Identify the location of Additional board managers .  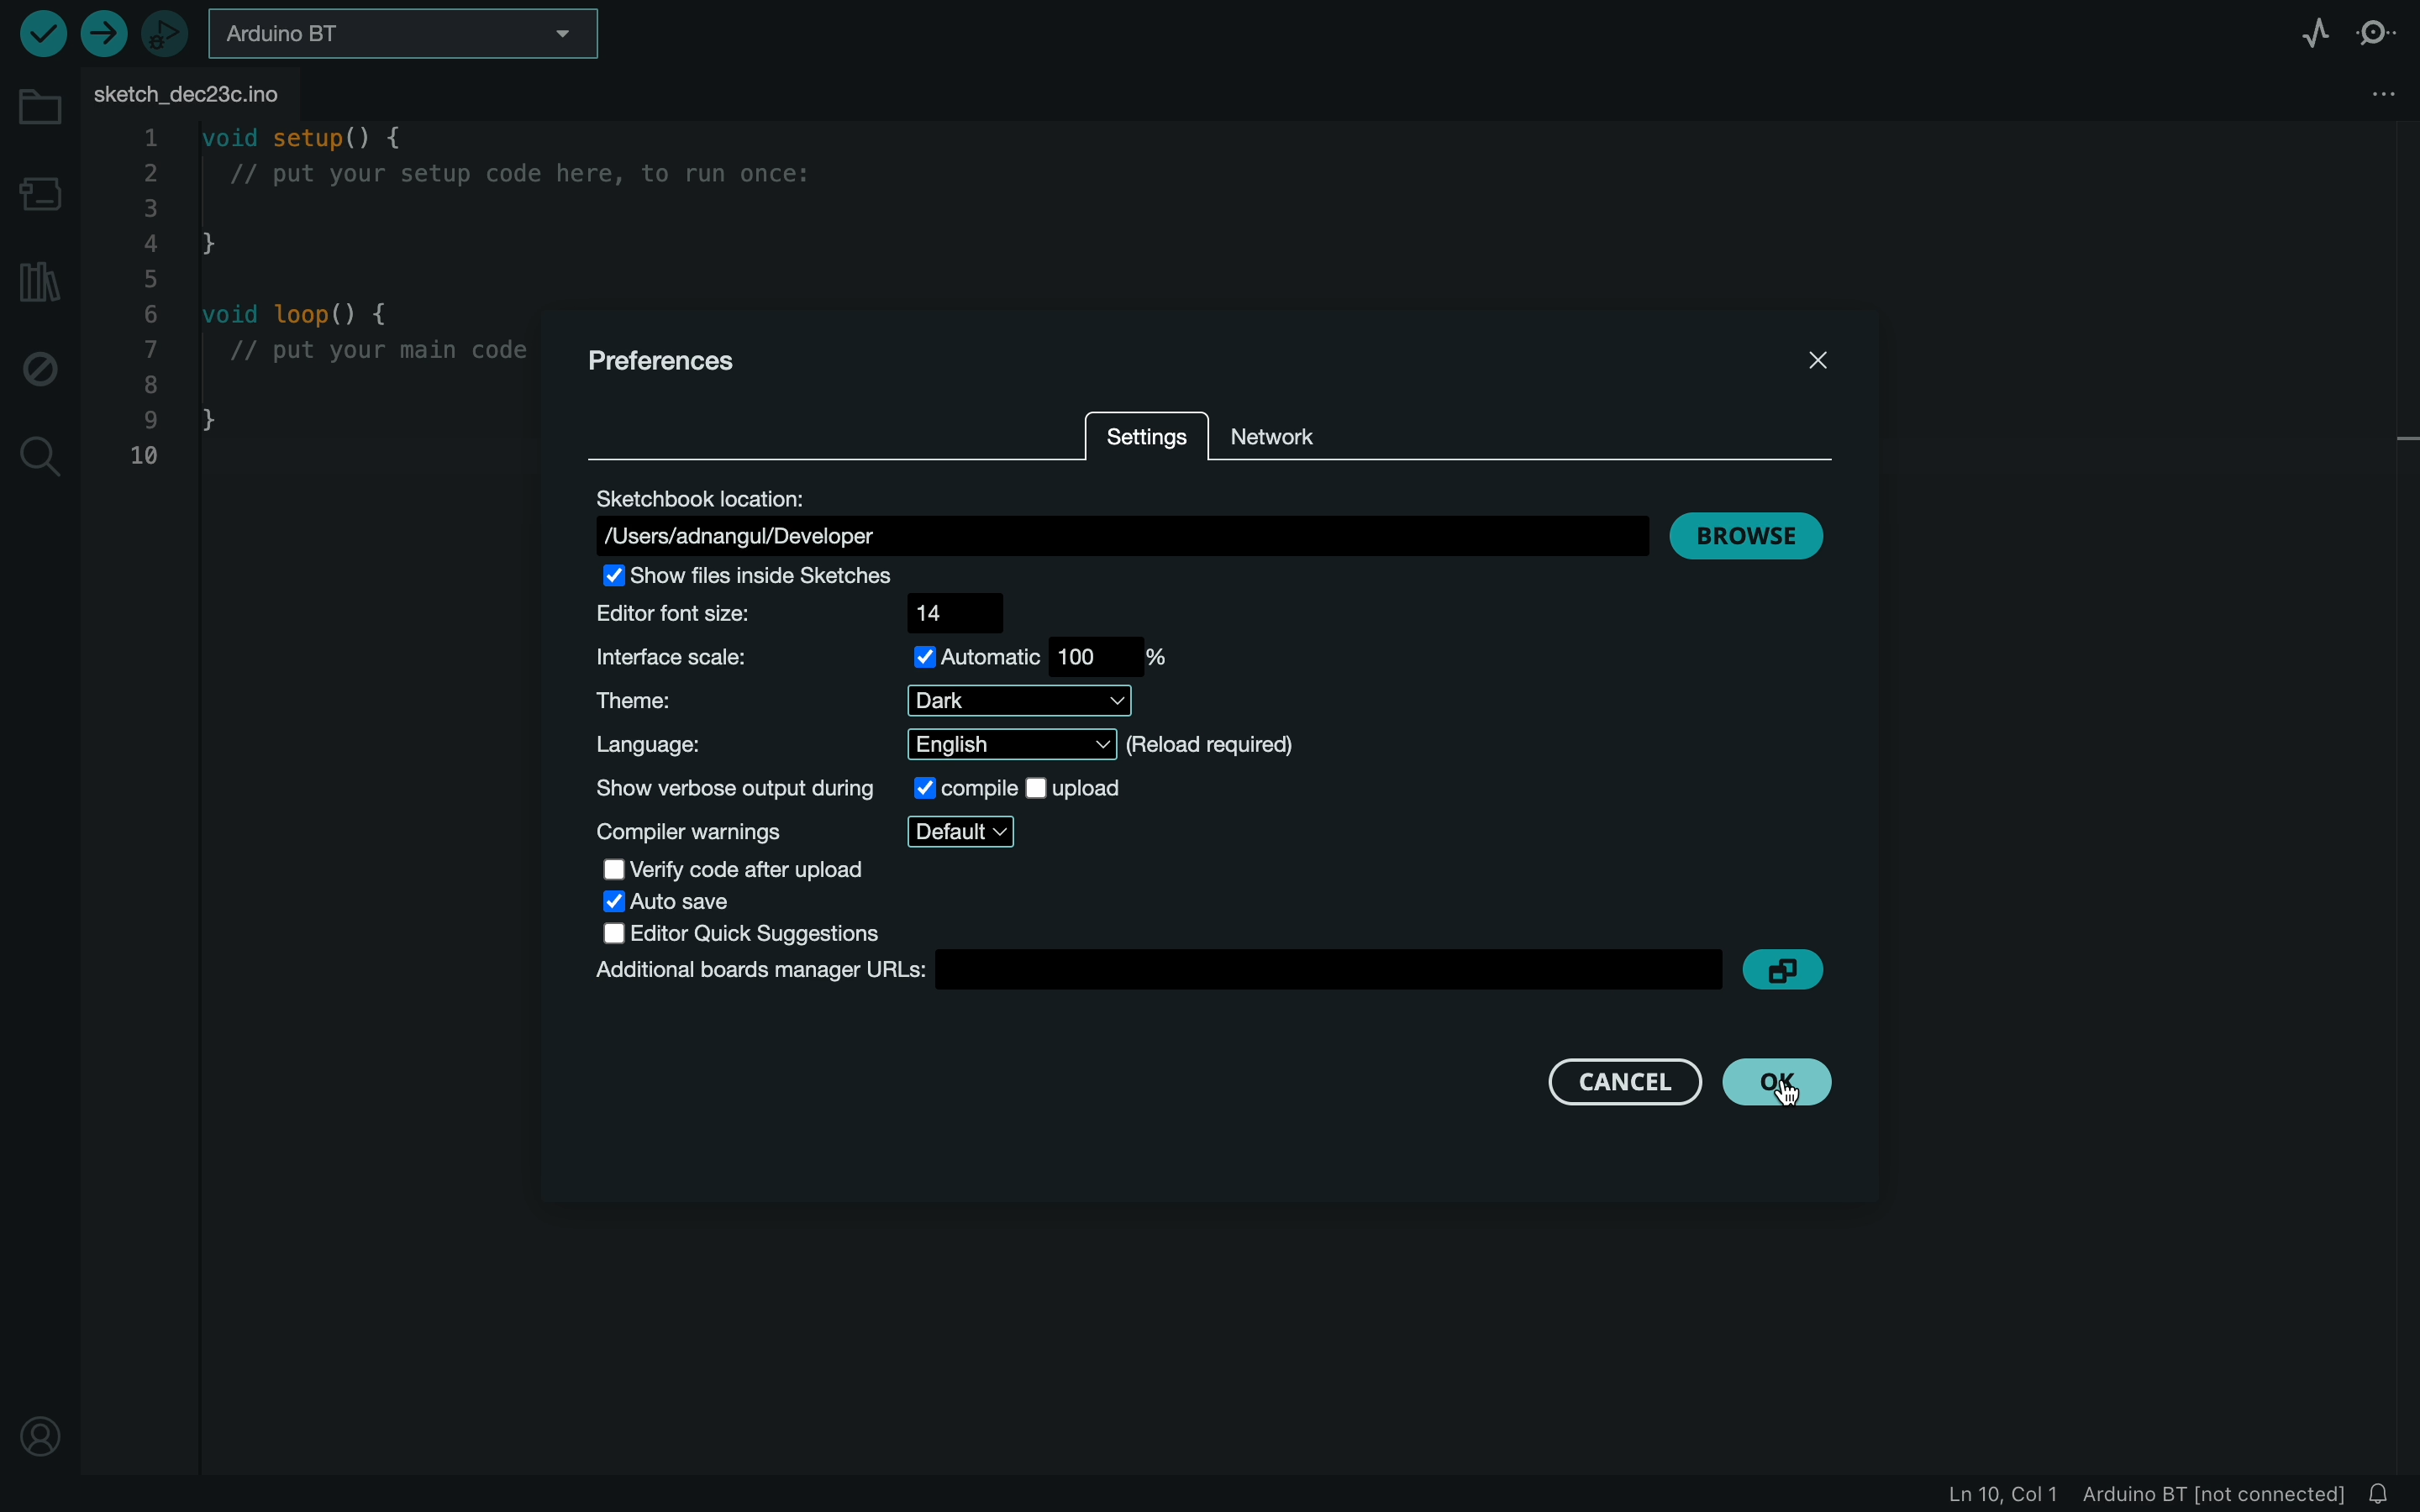
(1209, 972).